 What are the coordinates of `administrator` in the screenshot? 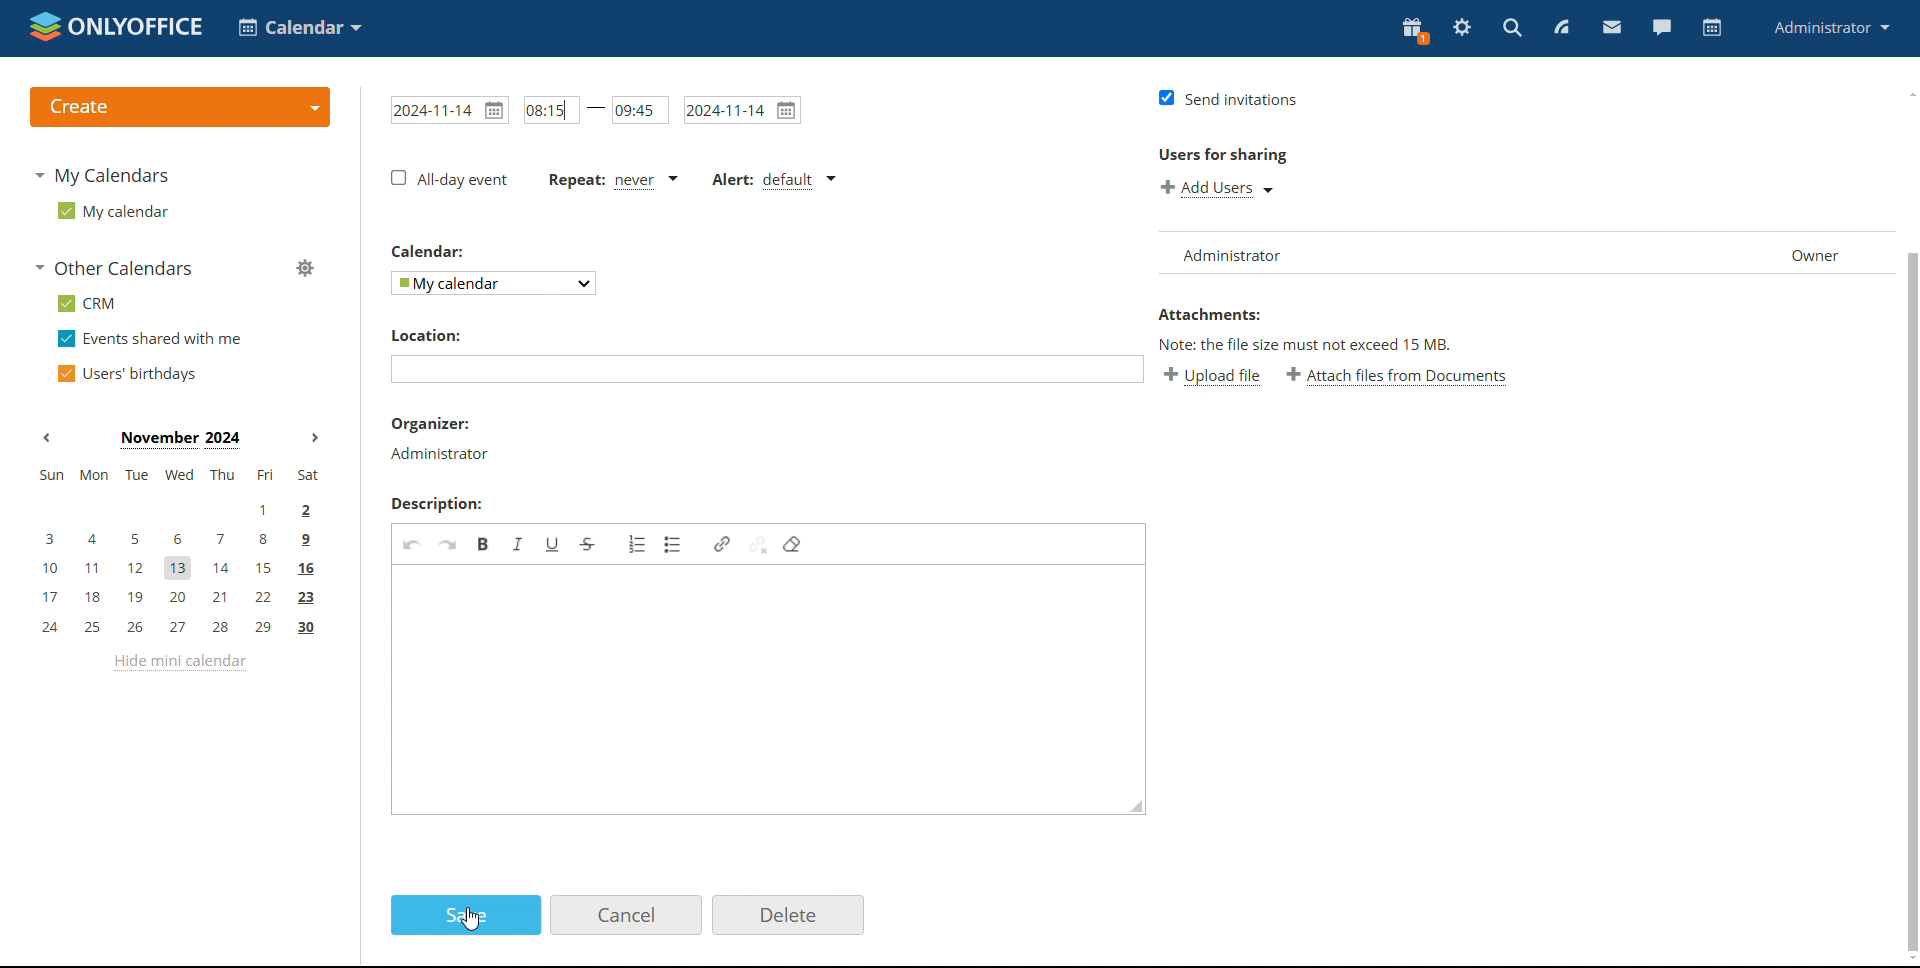 It's located at (1834, 28).